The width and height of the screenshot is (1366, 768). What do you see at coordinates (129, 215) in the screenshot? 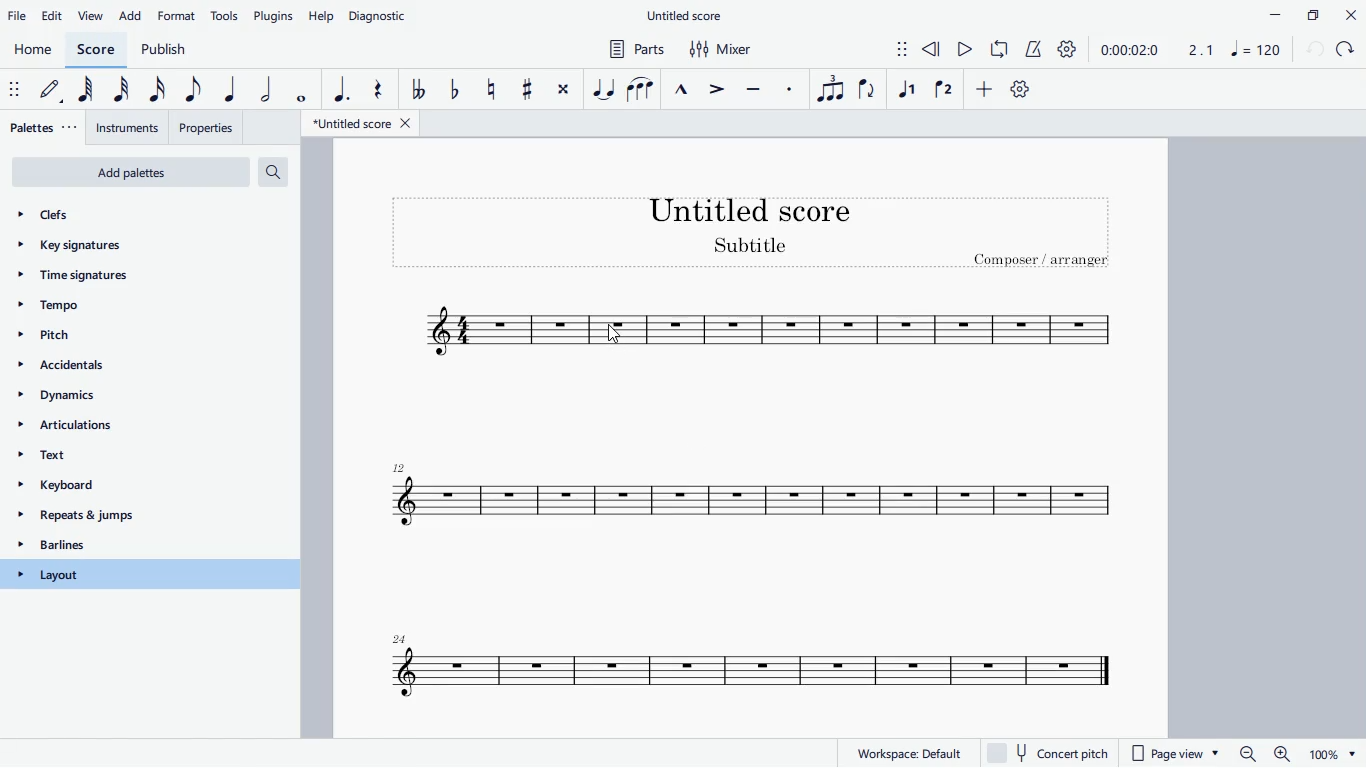
I see `clefs` at bounding box center [129, 215].